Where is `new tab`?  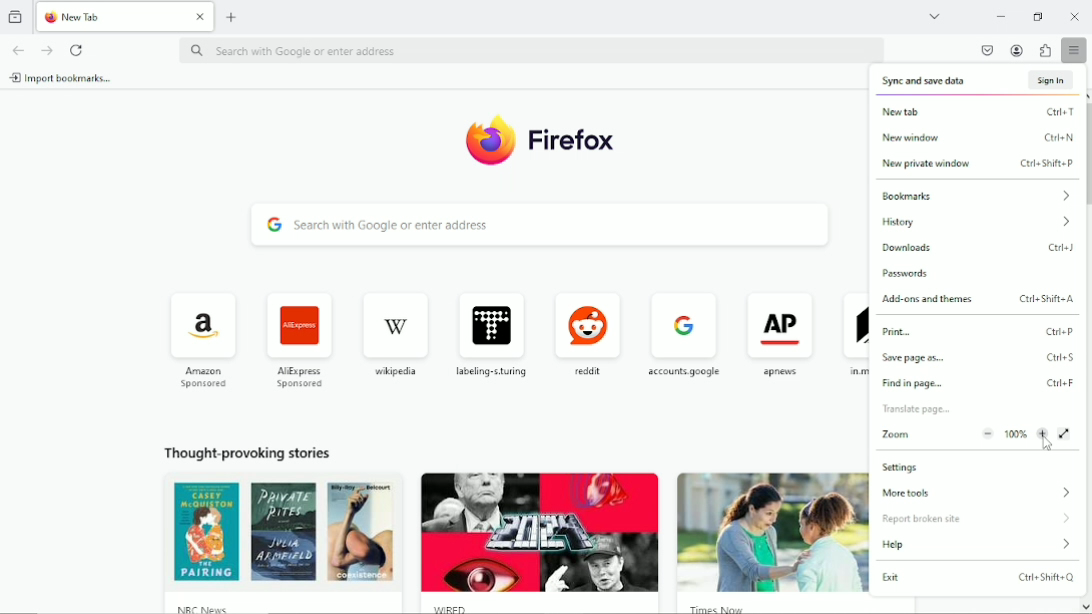 new tab is located at coordinates (972, 112).